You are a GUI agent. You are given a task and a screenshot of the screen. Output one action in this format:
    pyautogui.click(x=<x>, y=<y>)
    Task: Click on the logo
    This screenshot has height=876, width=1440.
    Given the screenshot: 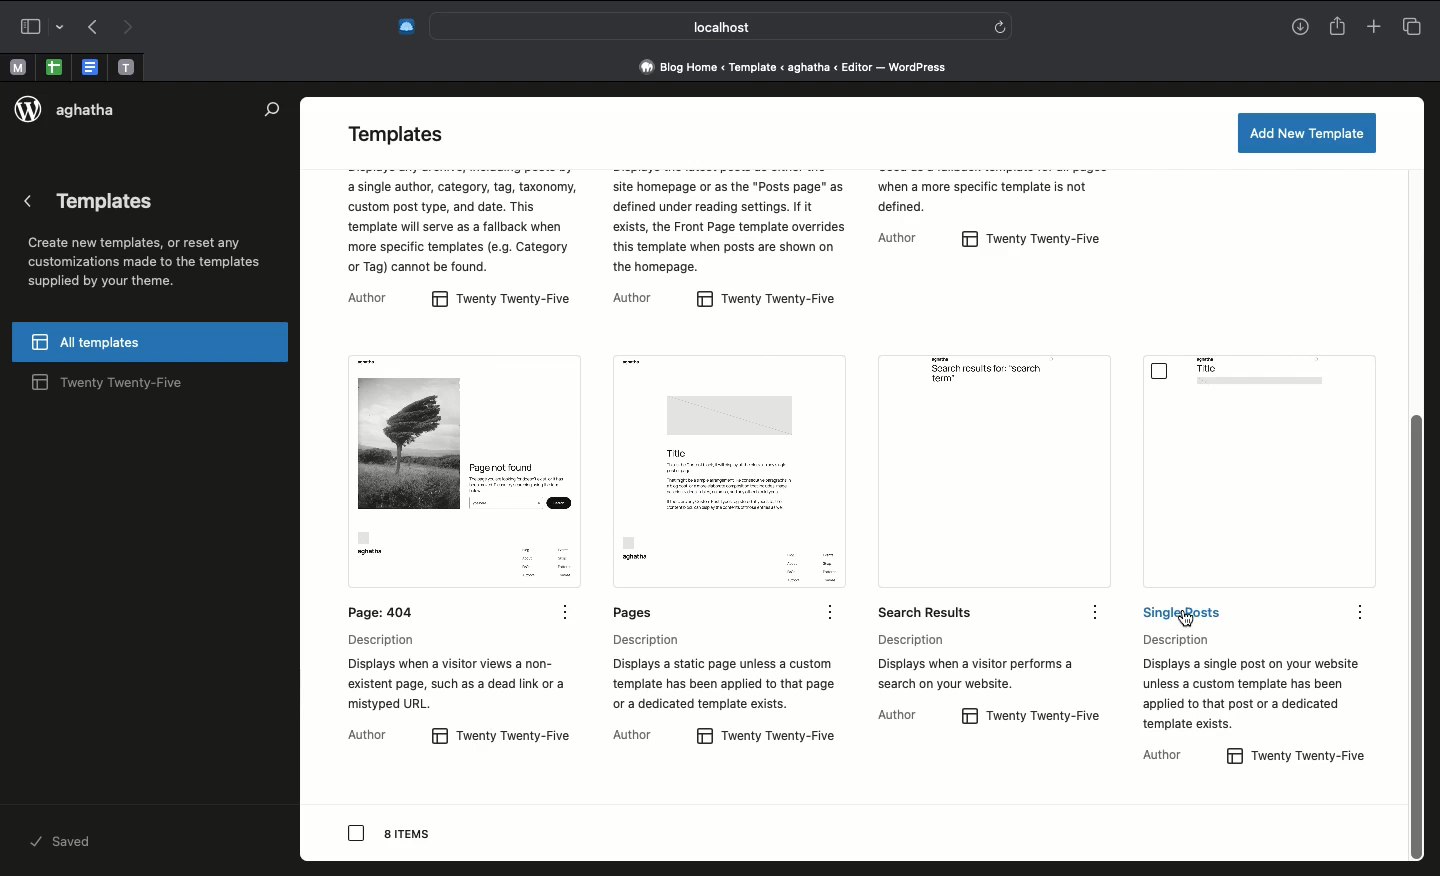 What is the action you would take?
    pyautogui.click(x=26, y=109)
    